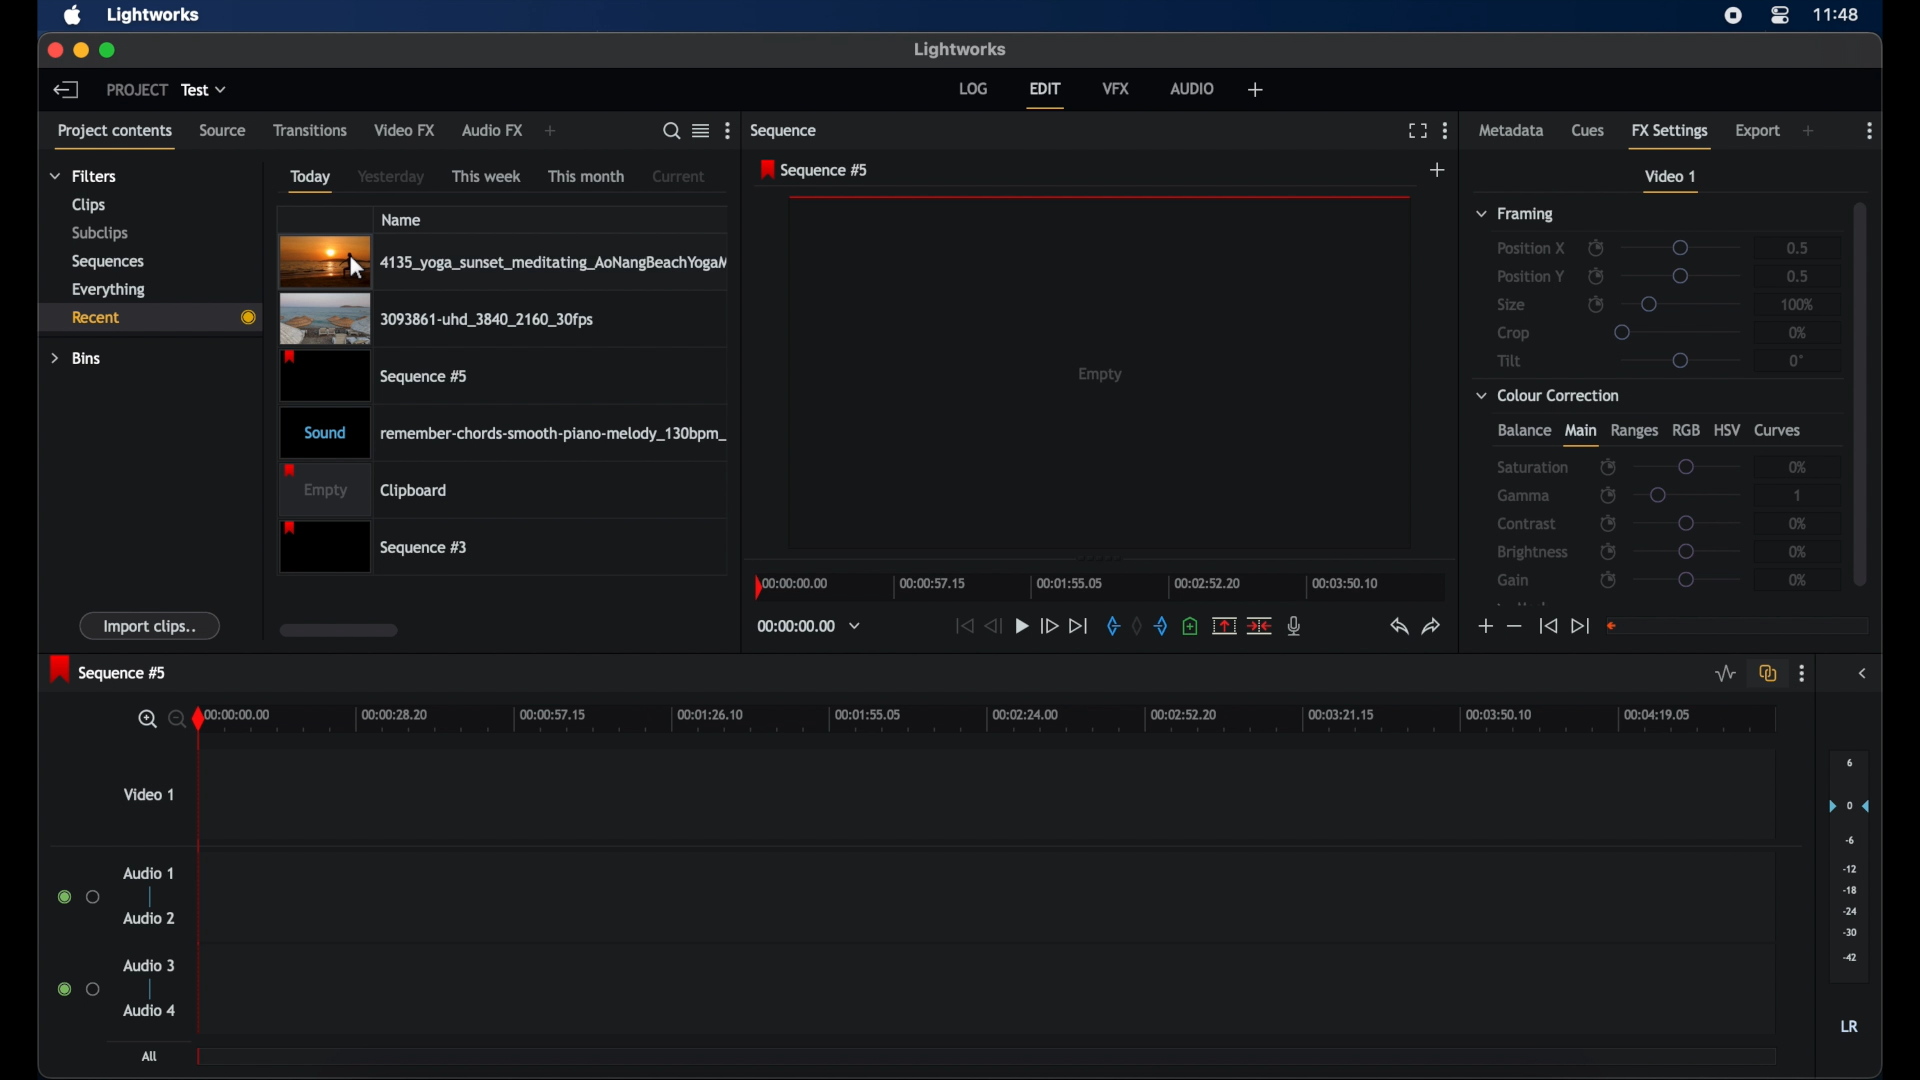 Image resolution: width=1920 pixels, height=1080 pixels. Describe the element at coordinates (158, 718) in the screenshot. I see `zoom` at that location.